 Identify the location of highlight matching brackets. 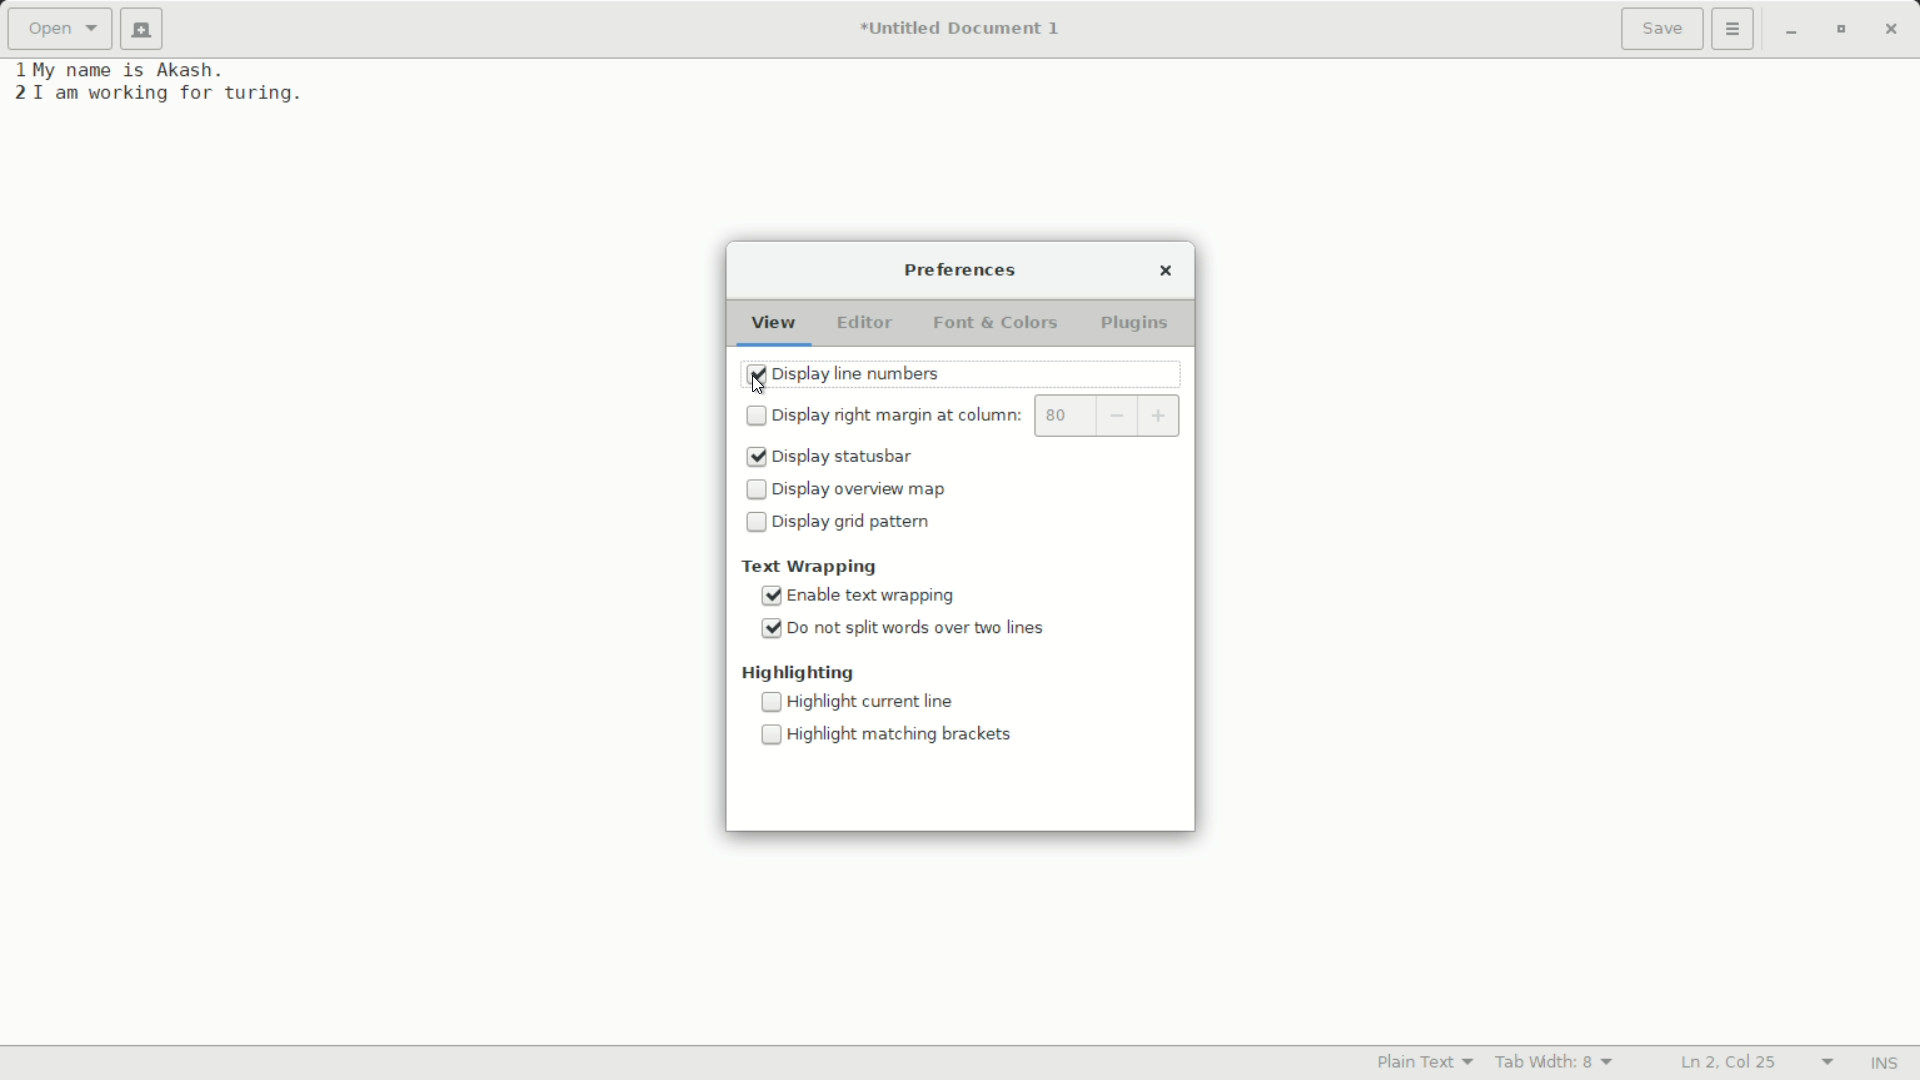
(903, 736).